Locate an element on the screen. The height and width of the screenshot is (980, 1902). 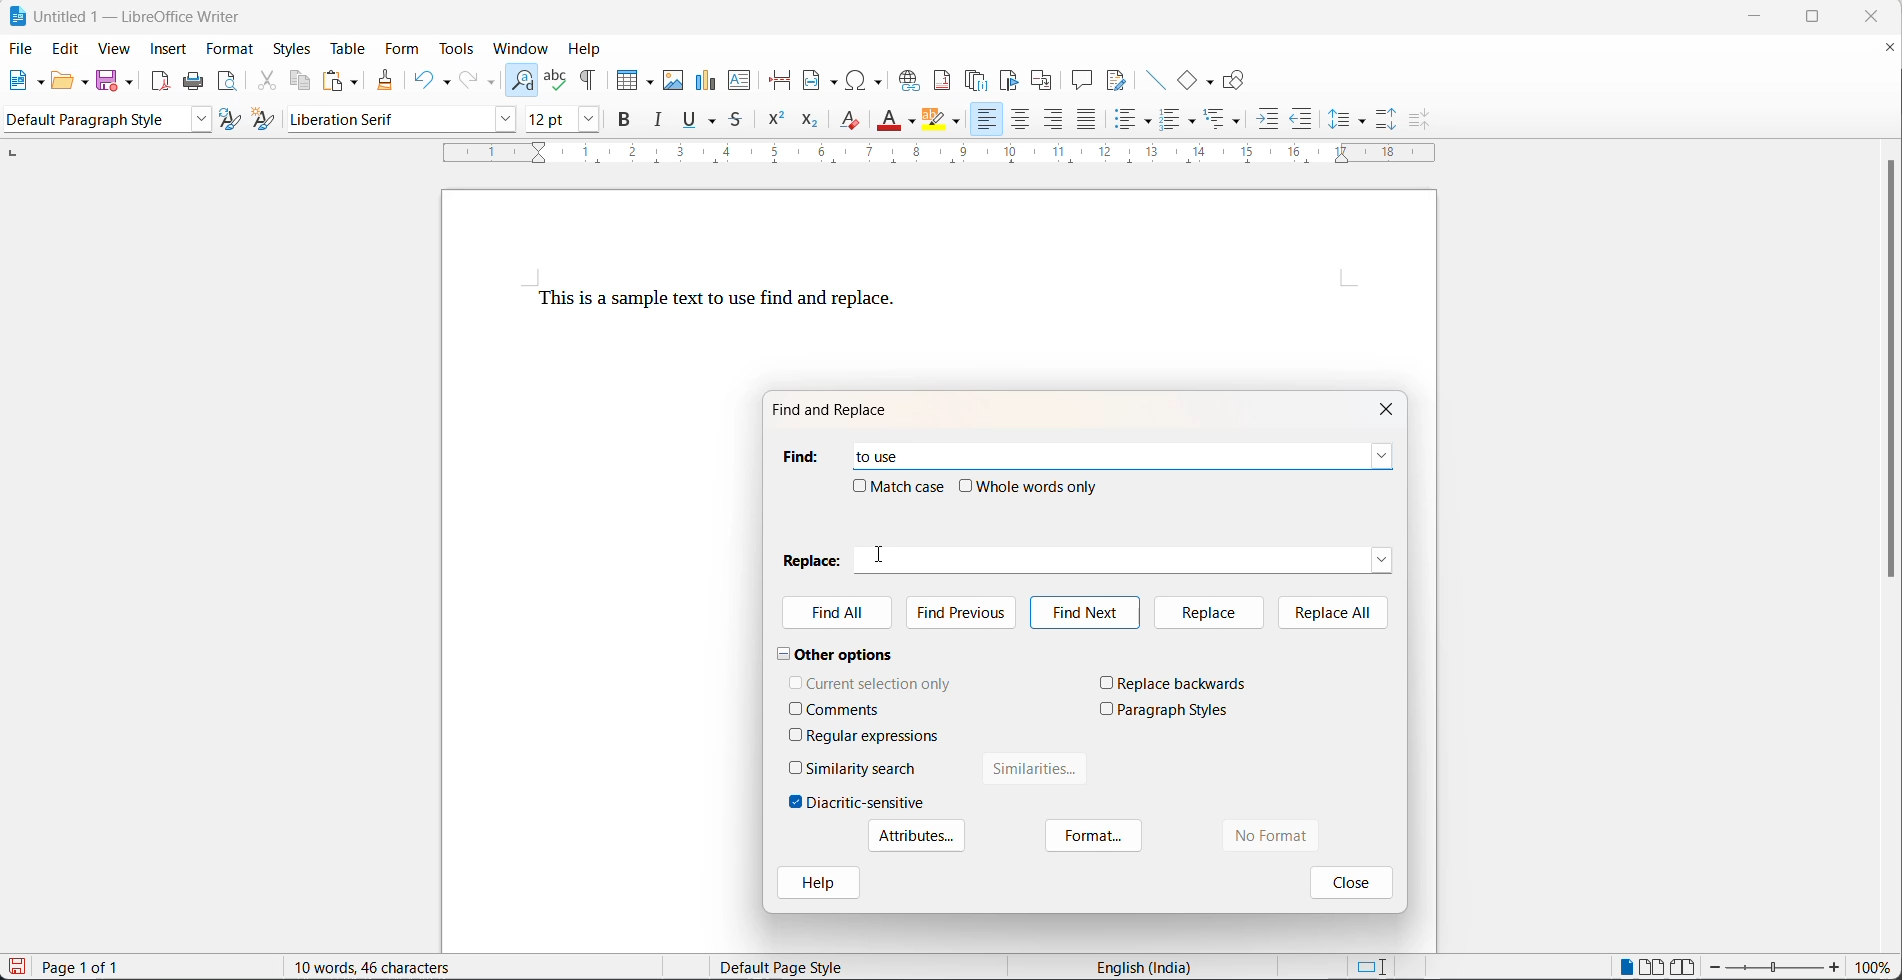
current selection only is located at coordinates (880, 683).